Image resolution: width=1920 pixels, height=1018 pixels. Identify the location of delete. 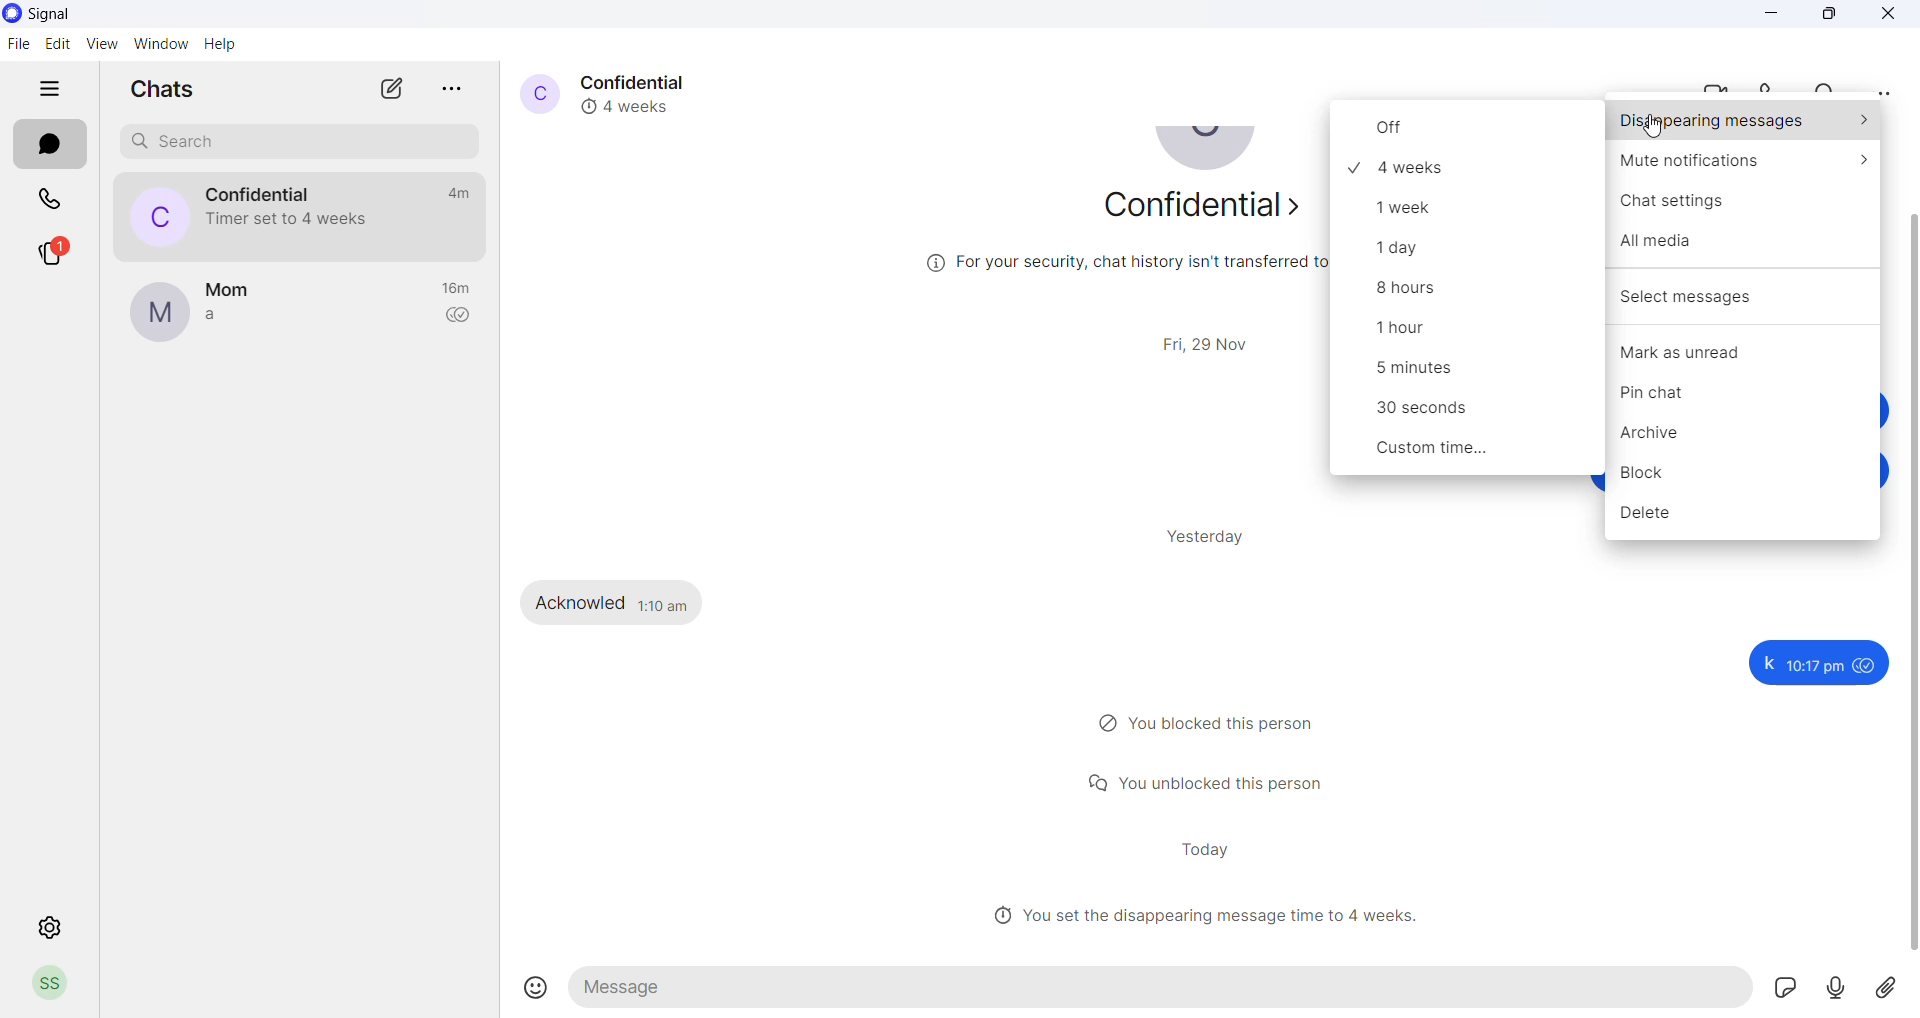
(1741, 520).